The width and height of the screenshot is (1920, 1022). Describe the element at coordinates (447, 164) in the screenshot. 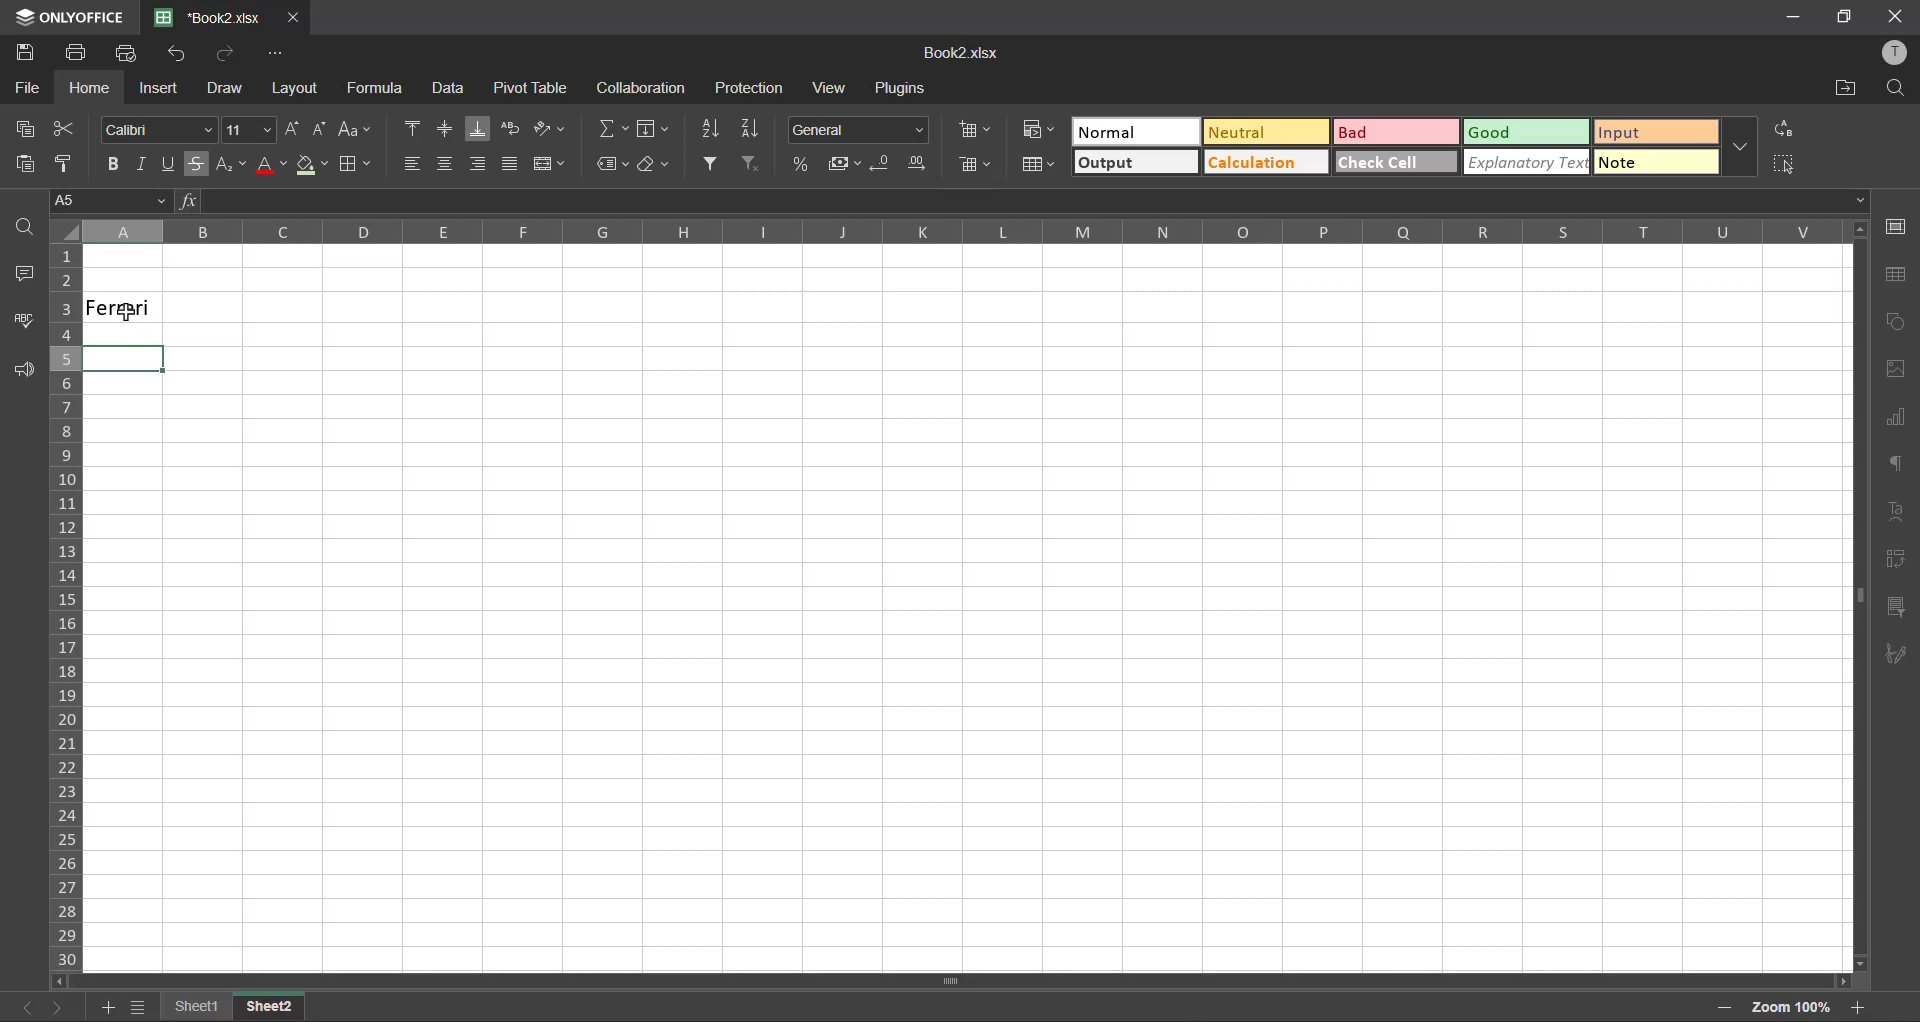

I see `align center` at that location.